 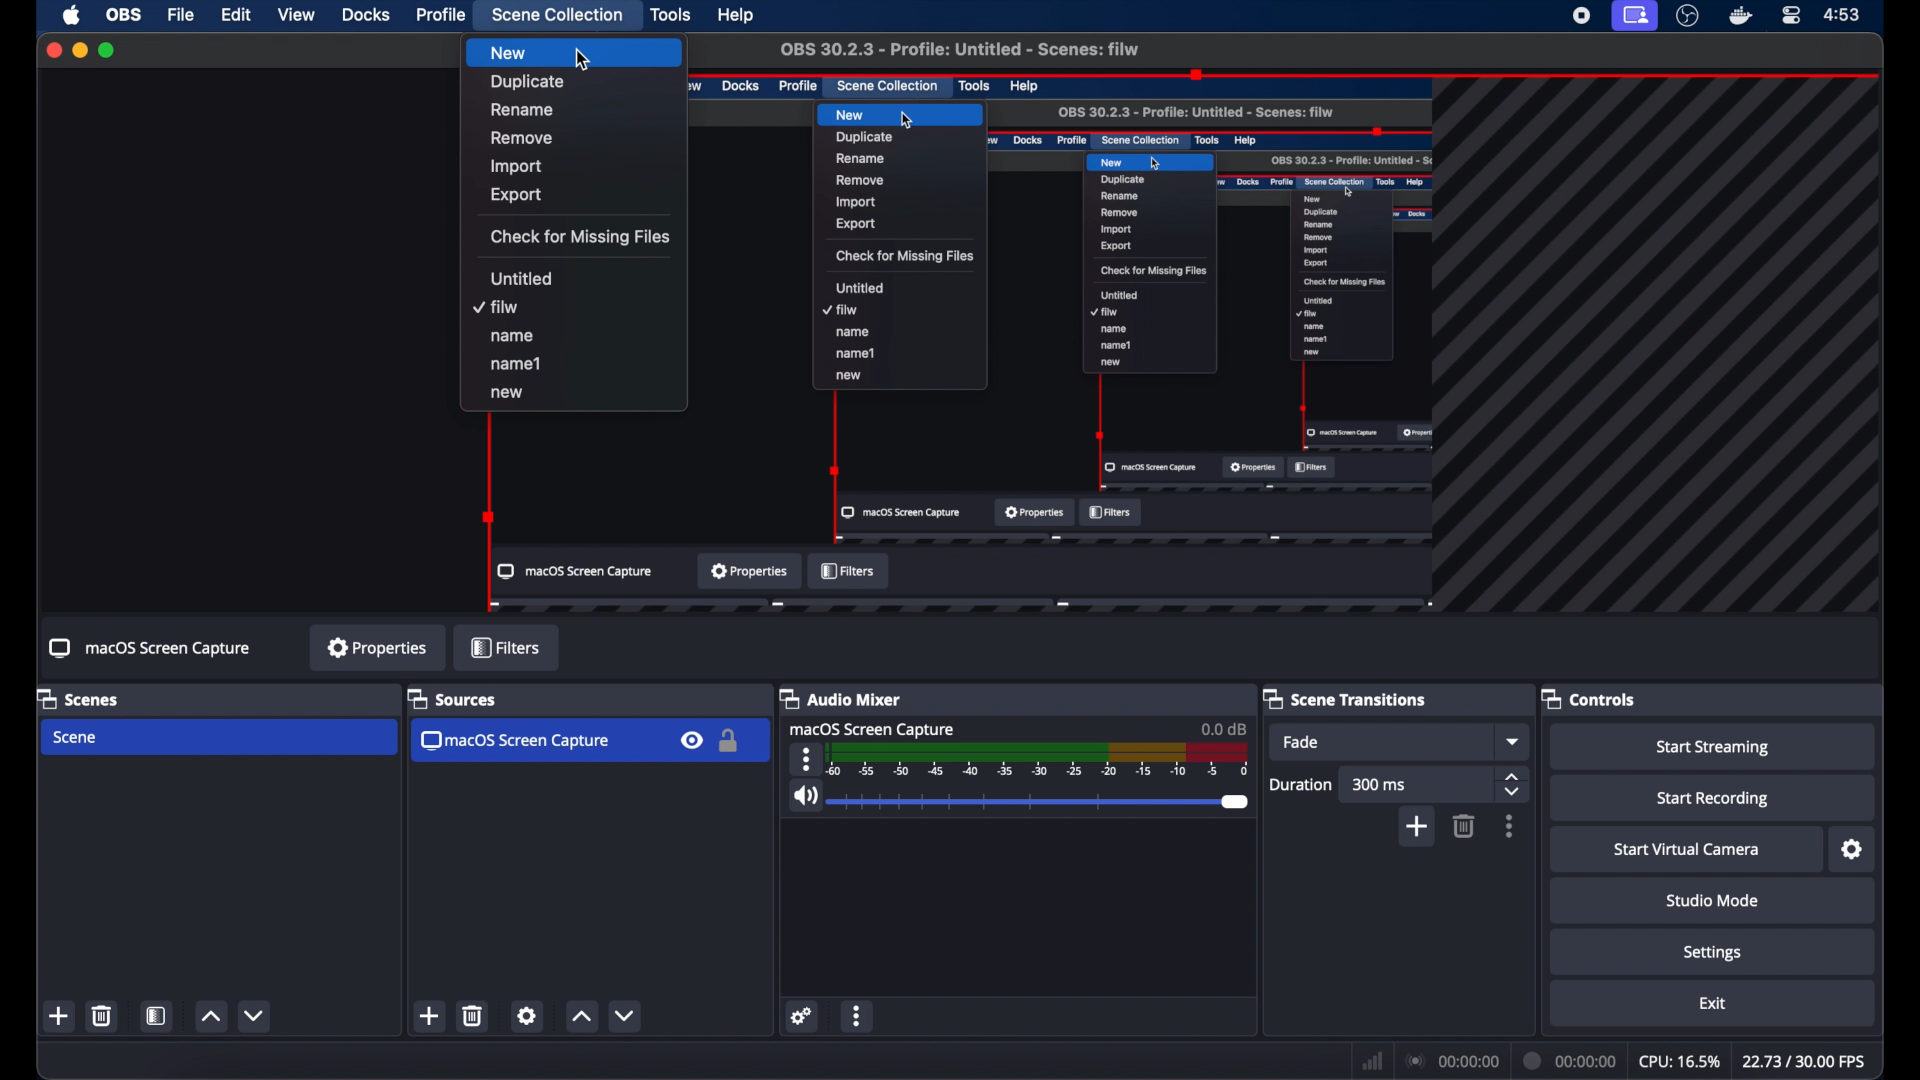 I want to click on maximize, so click(x=113, y=52).